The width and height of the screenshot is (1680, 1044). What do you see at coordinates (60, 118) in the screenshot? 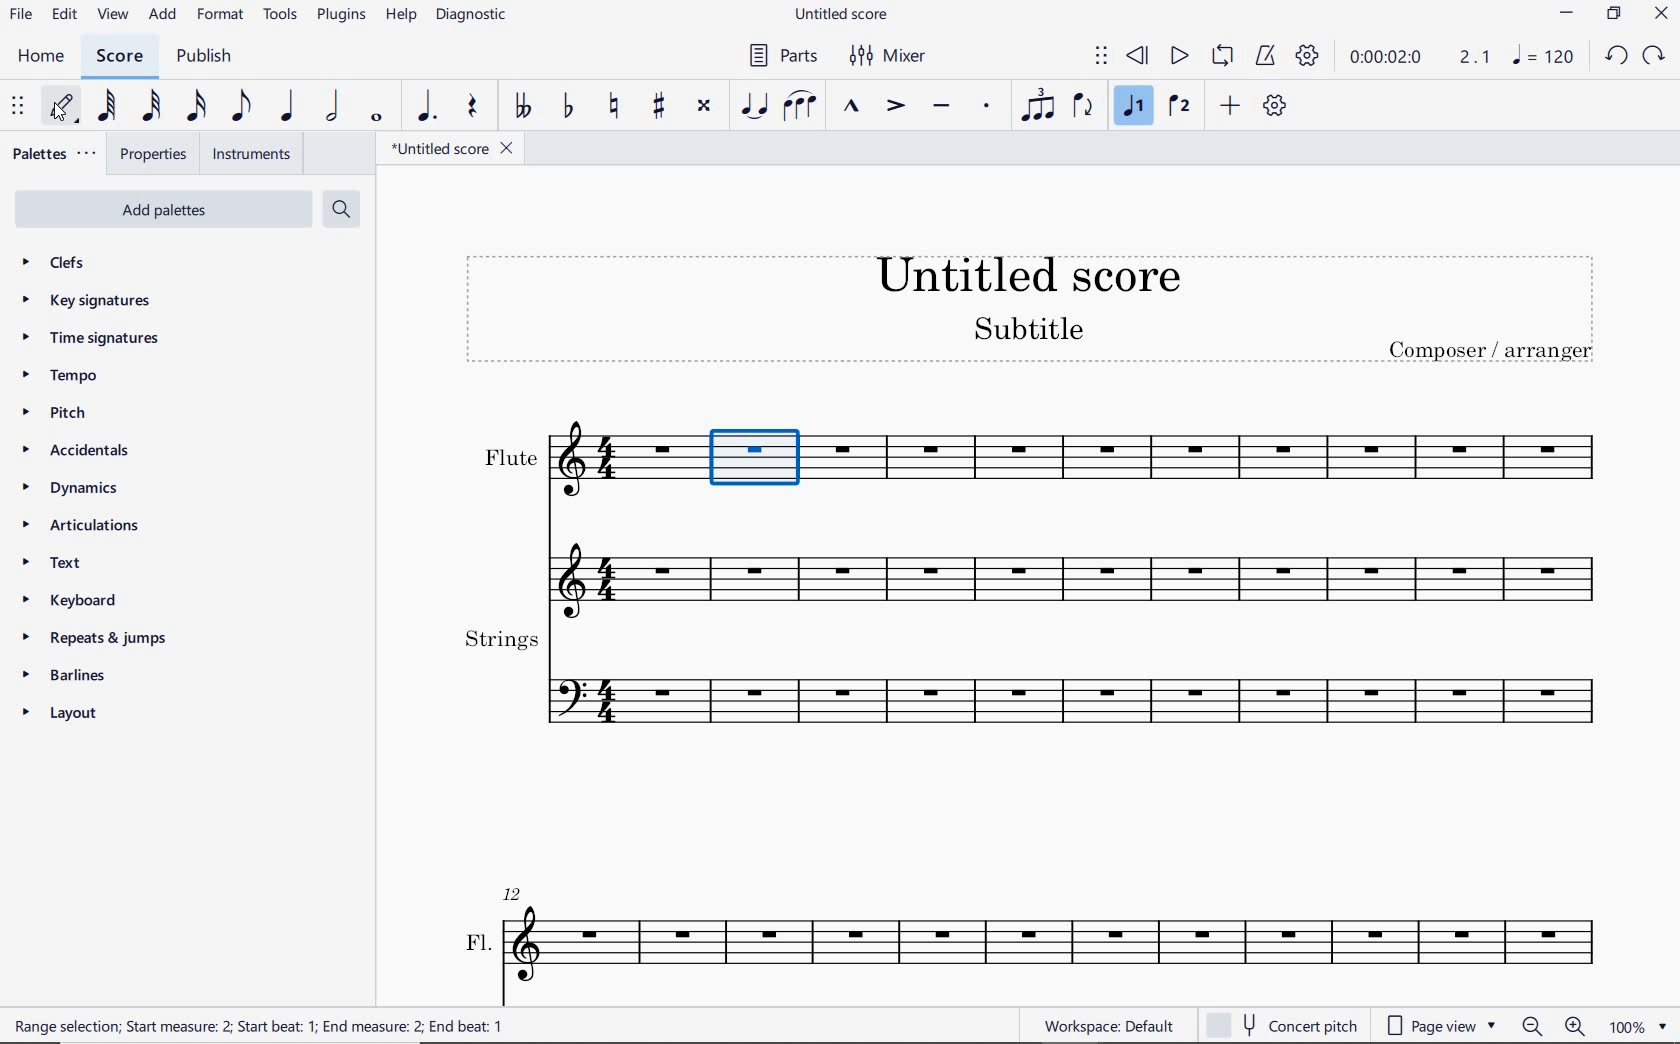
I see `cursor` at bounding box center [60, 118].